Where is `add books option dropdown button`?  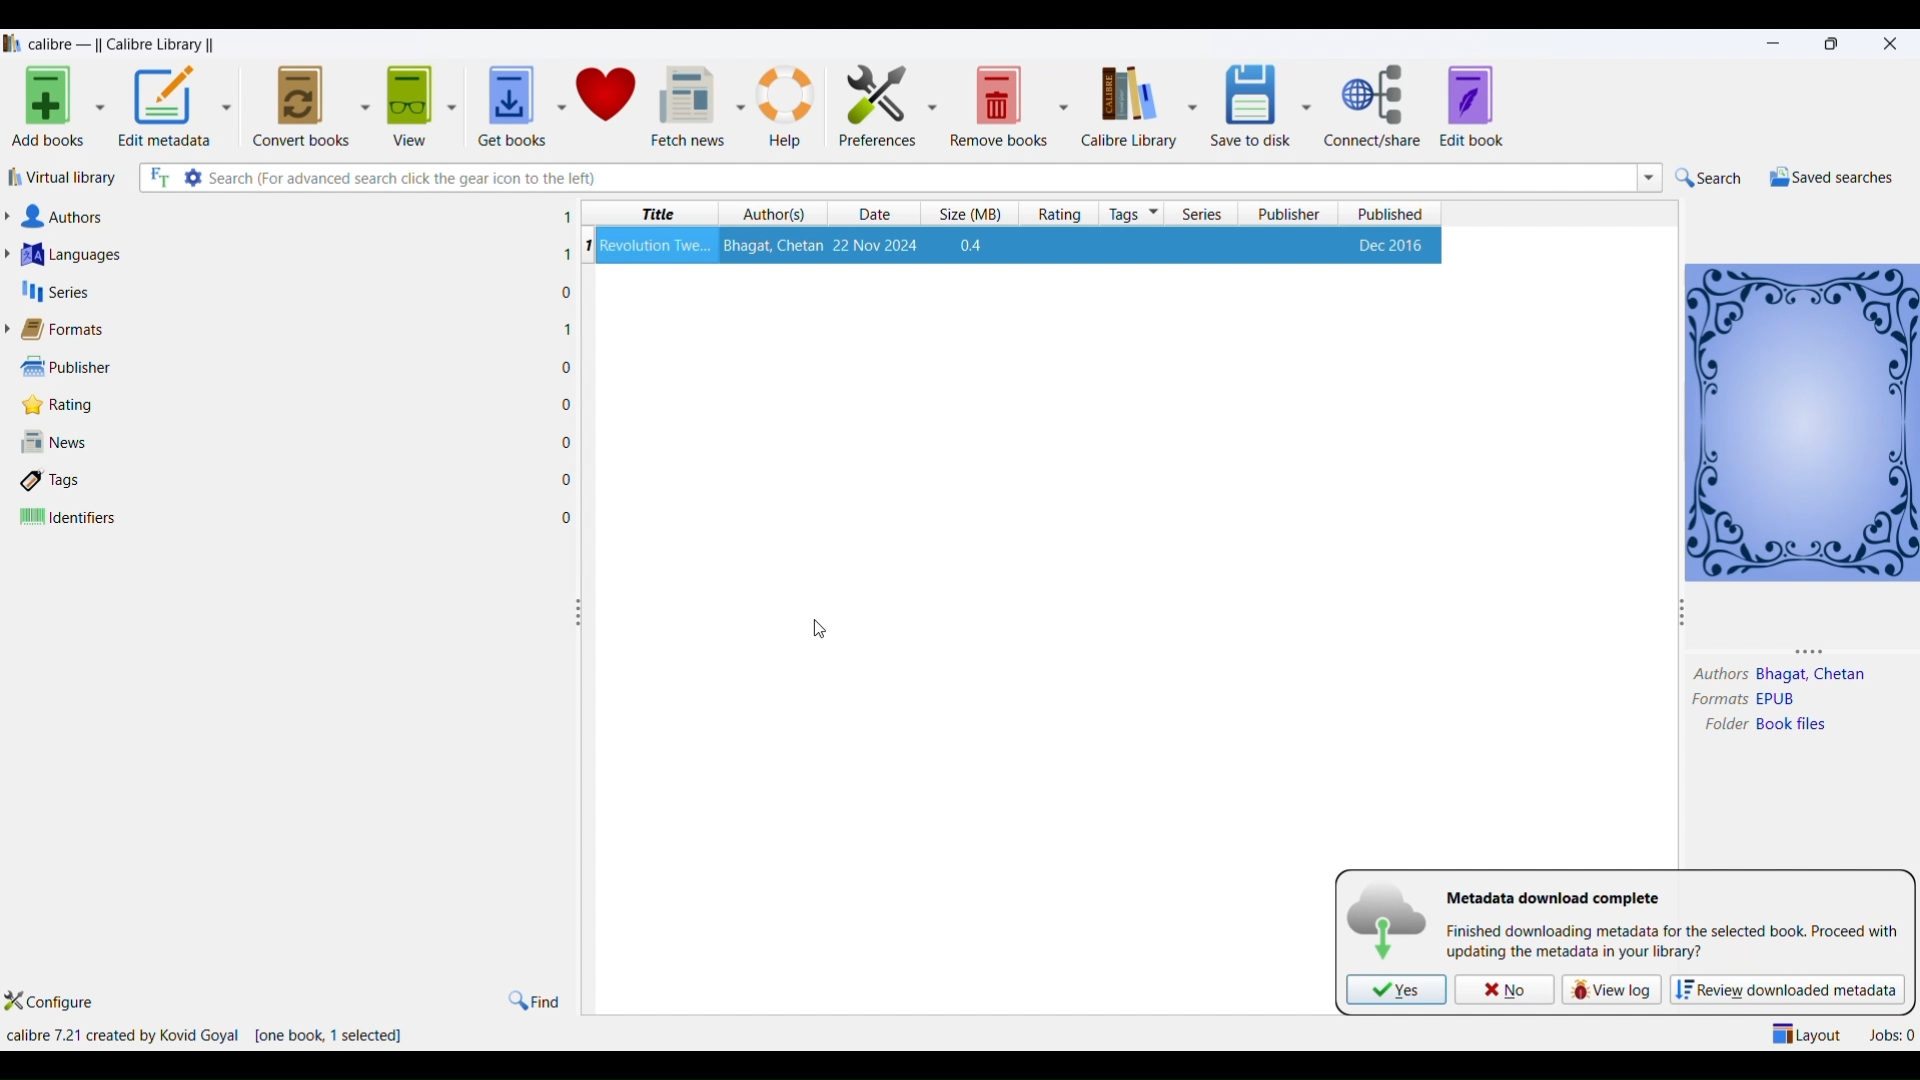 add books option dropdown button is located at coordinates (100, 110).